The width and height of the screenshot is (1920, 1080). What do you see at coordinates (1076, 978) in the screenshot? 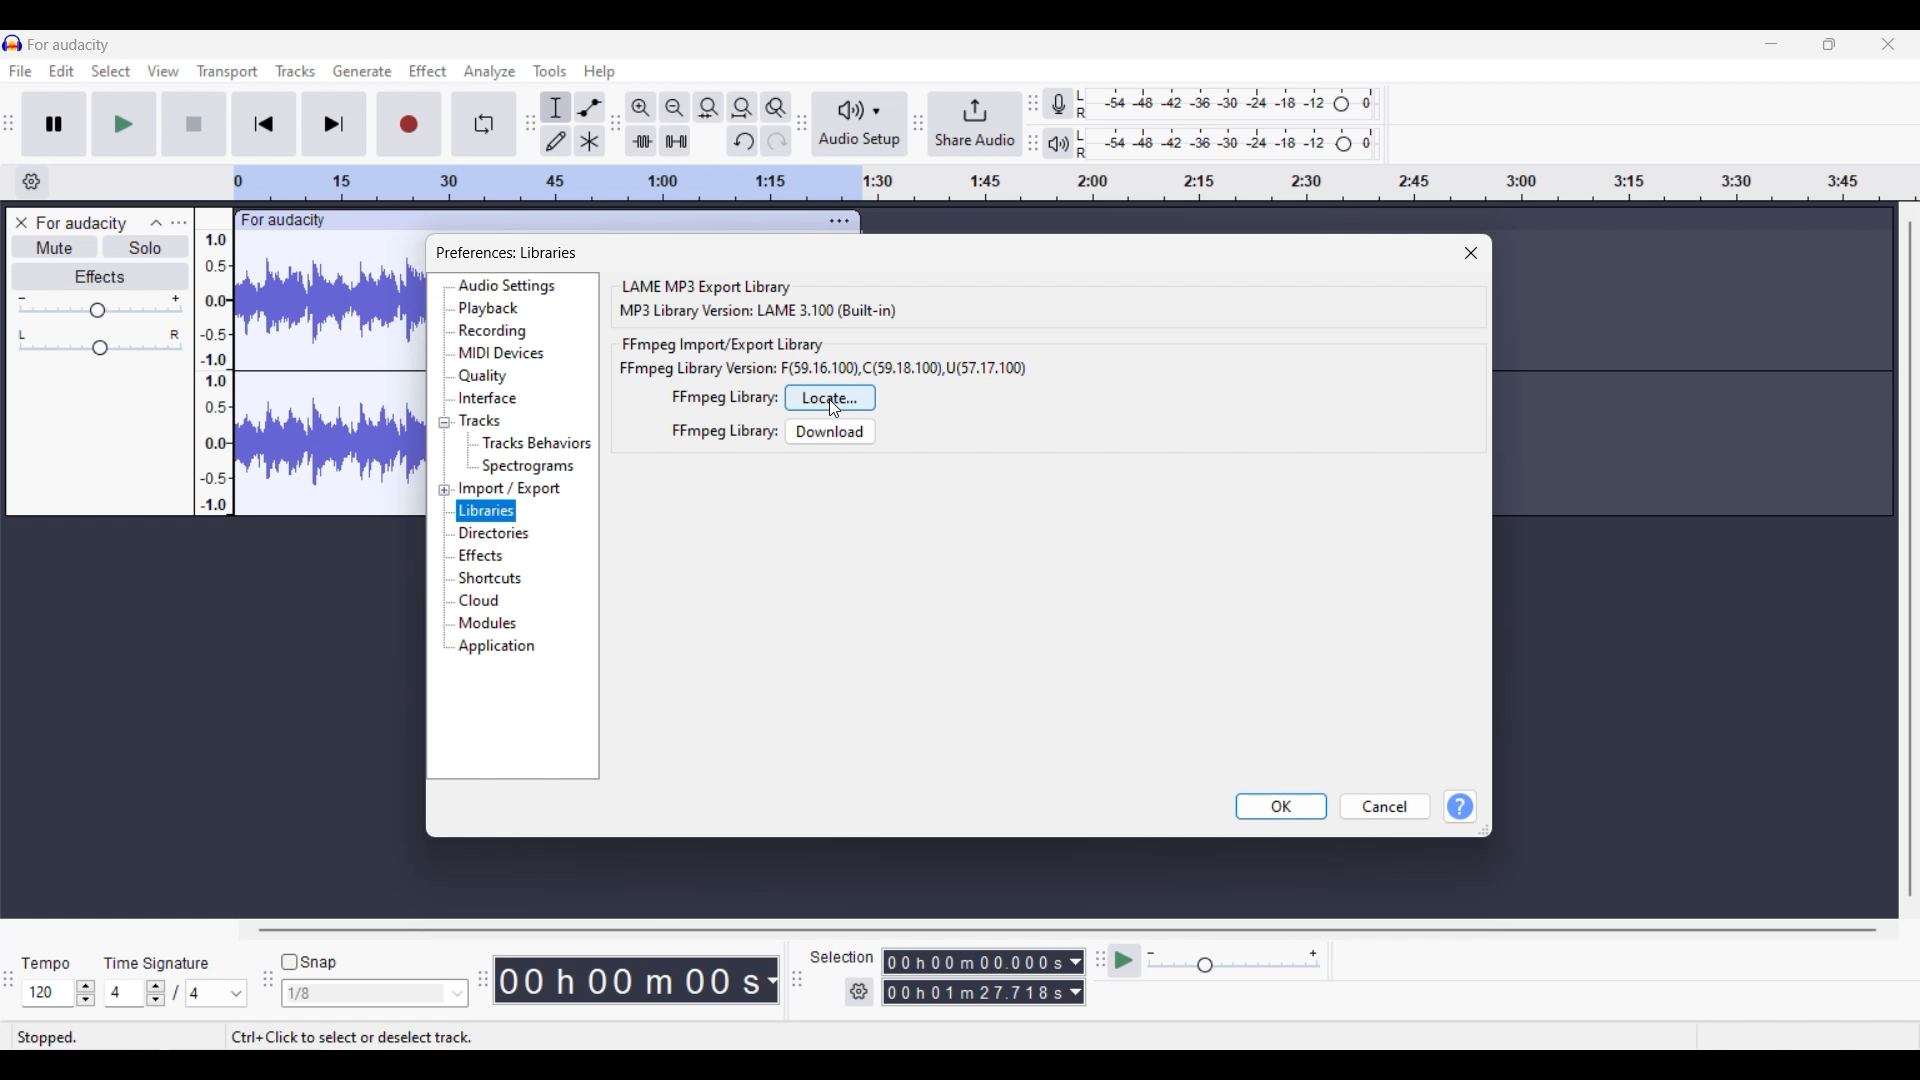
I see `Duration measurement` at bounding box center [1076, 978].